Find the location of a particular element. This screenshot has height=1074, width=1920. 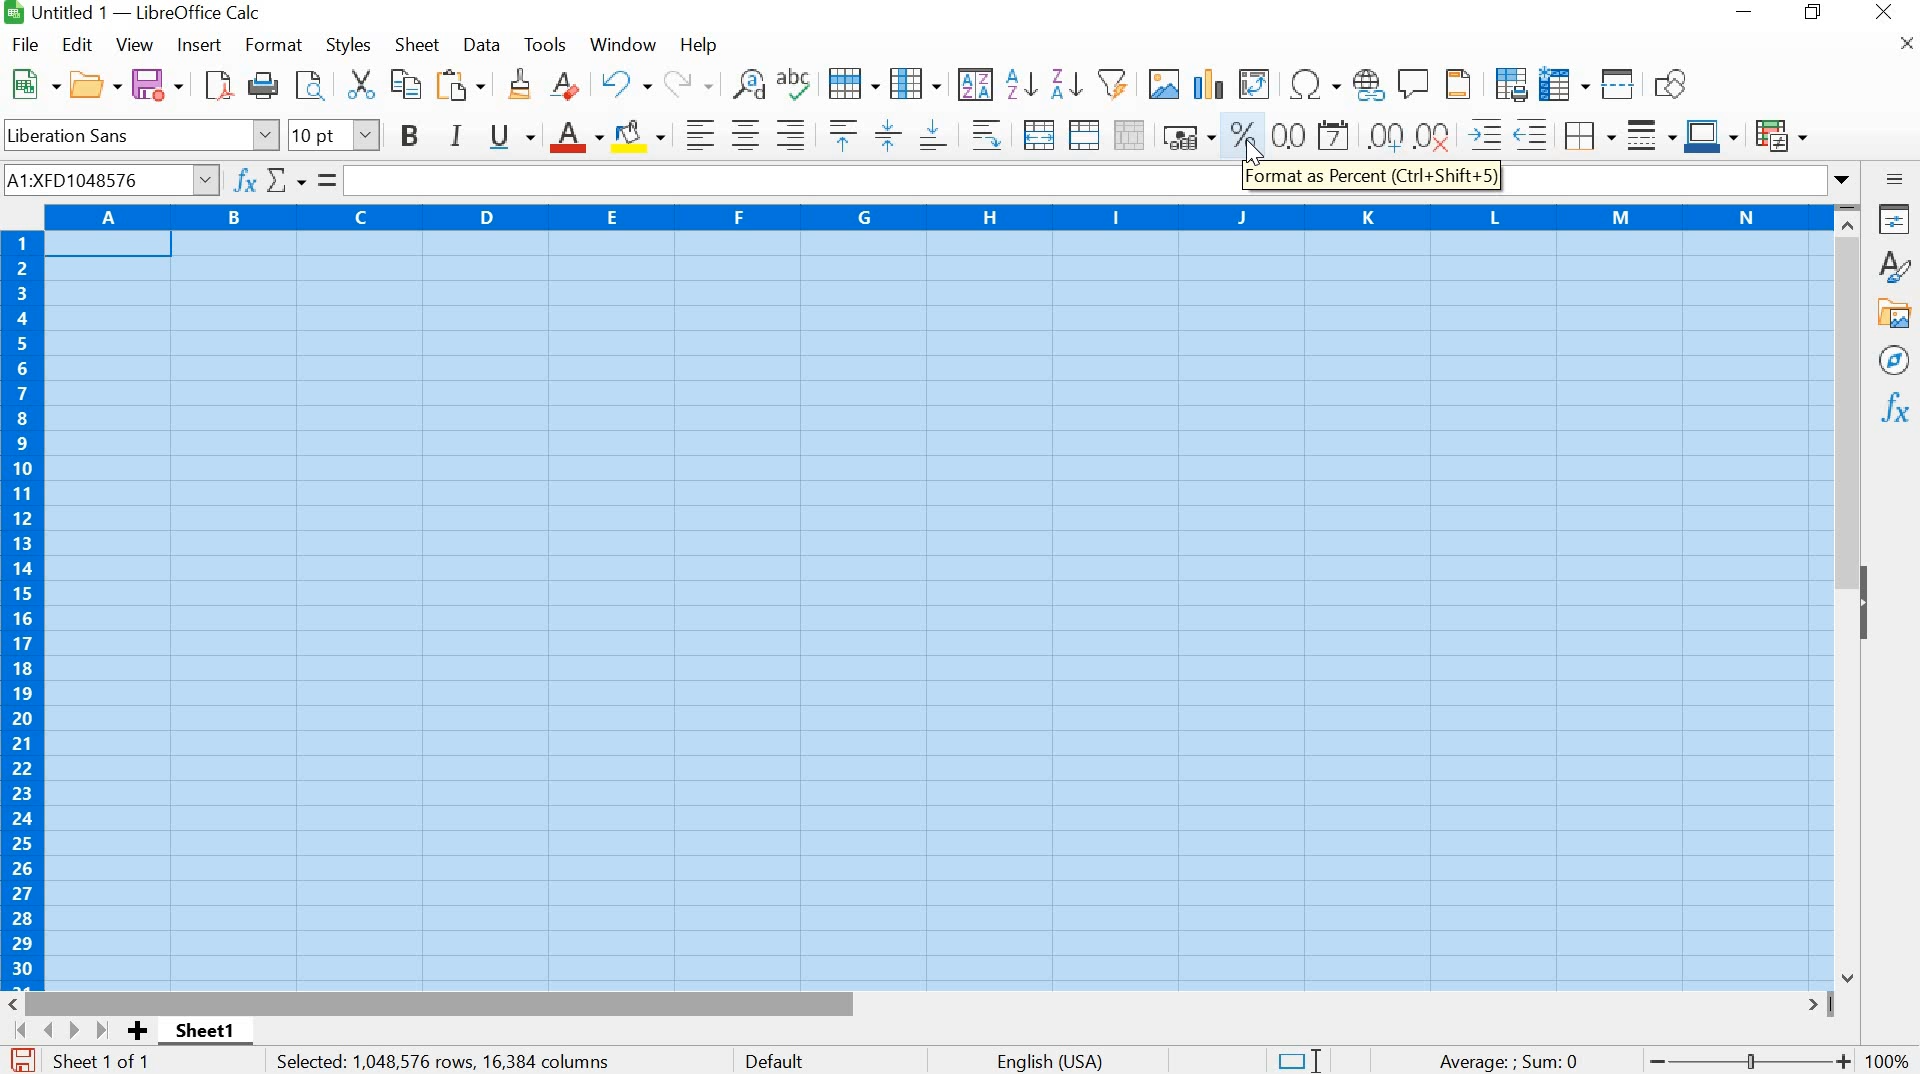

Function Wizard is located at coordinates (245, 180).